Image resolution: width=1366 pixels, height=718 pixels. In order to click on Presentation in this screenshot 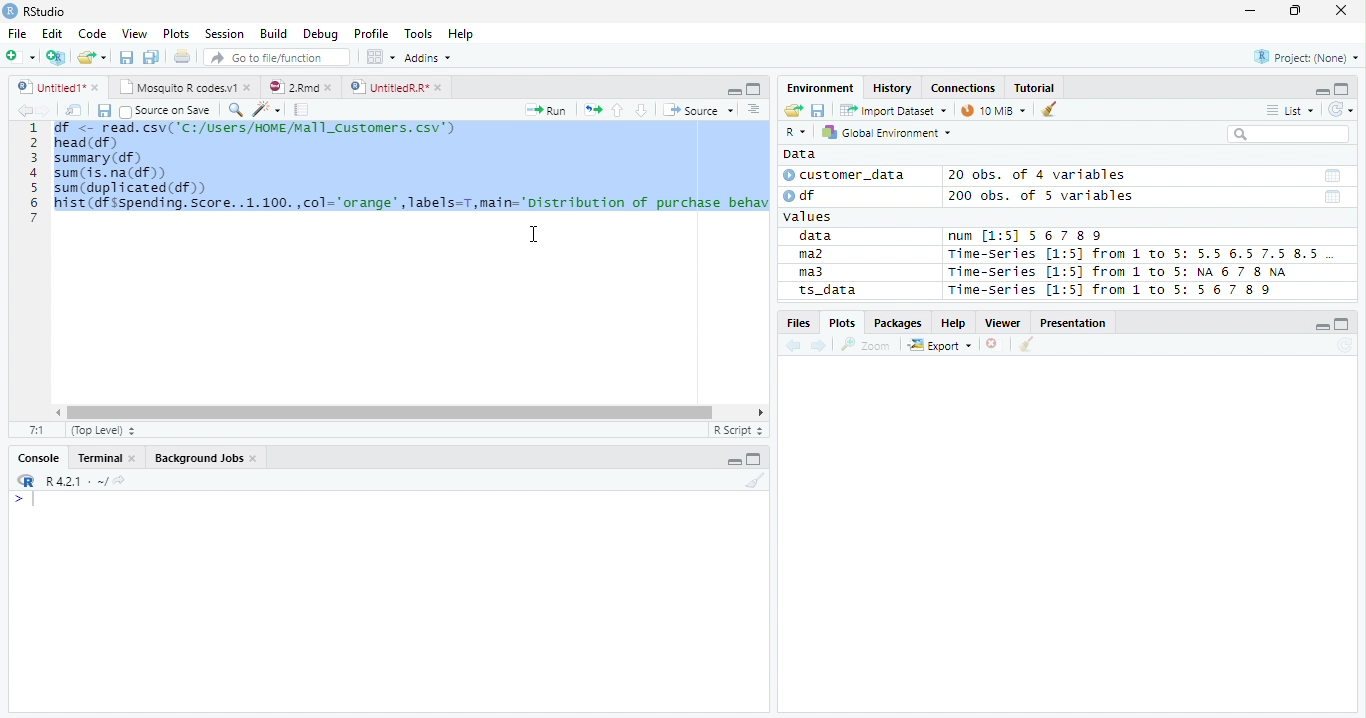, I will do `click(1076, 323)`.